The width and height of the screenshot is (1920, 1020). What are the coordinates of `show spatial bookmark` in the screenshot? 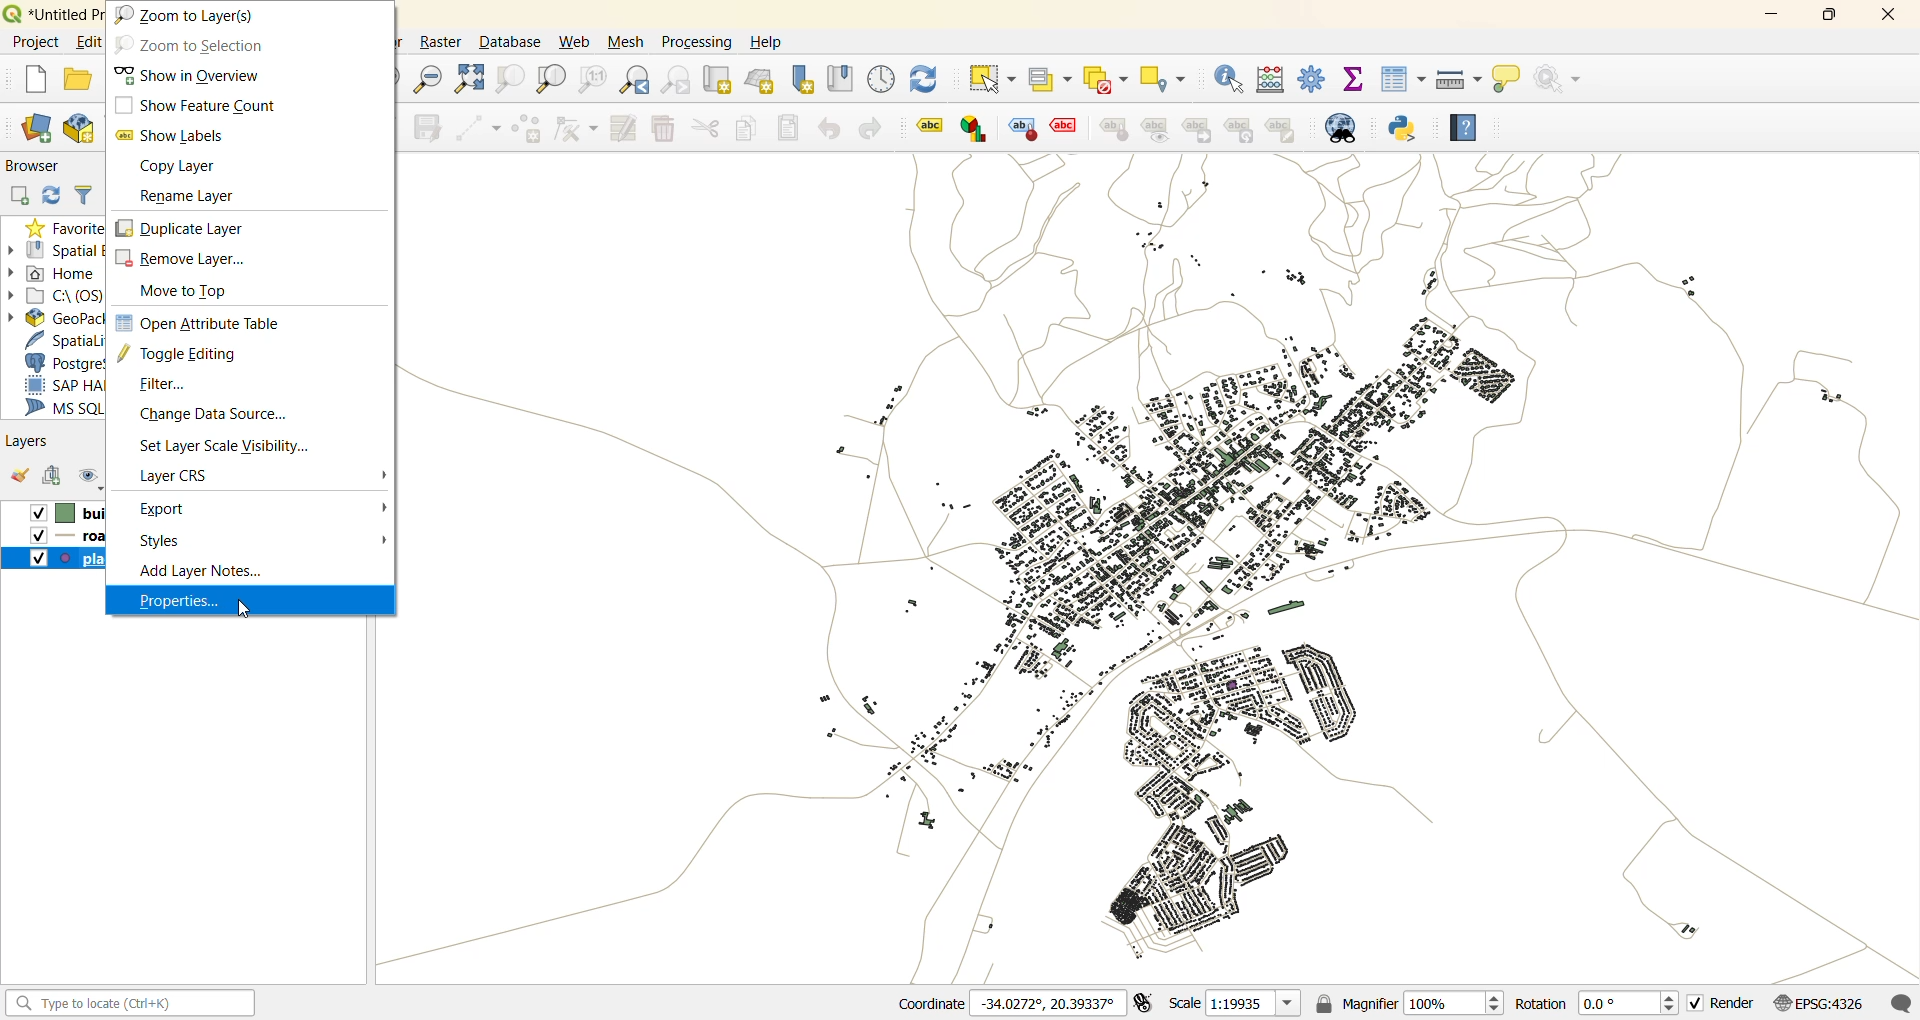 It's located at (843, 78).